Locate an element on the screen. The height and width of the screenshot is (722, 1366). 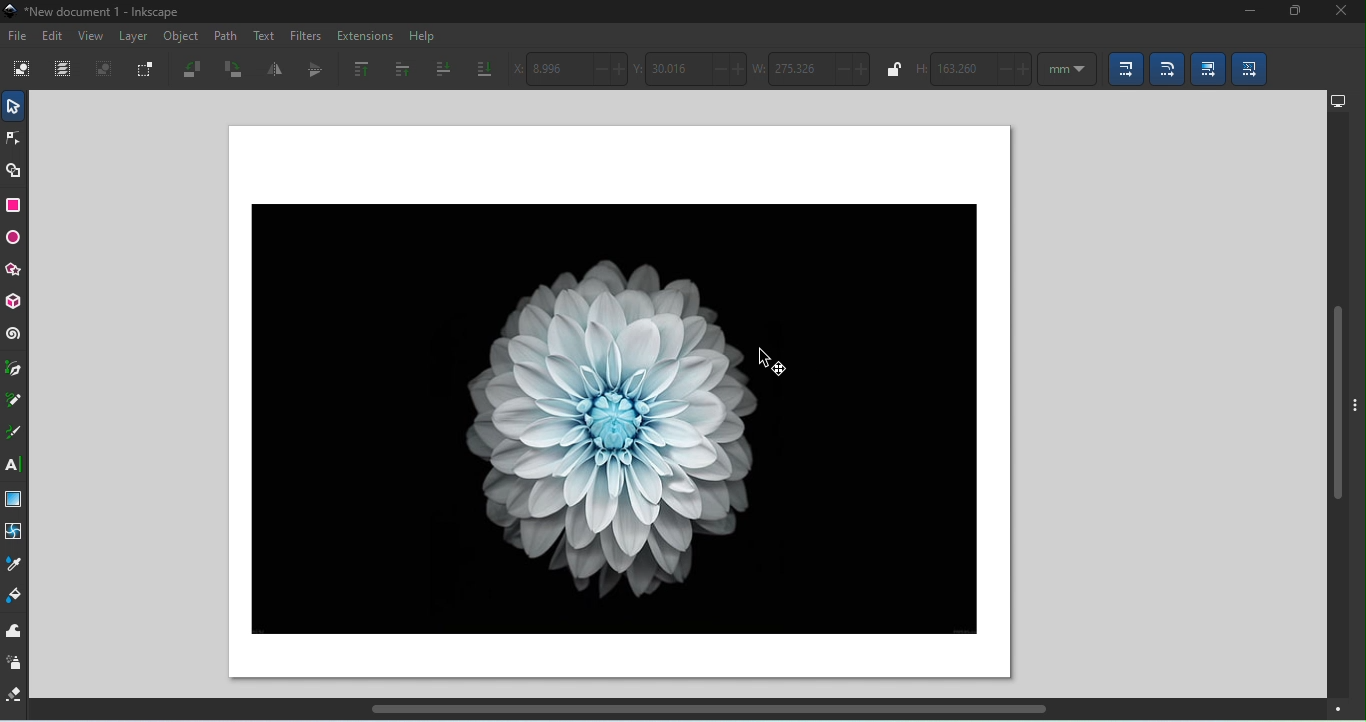
Pen tool is located at coordinates (15, 370).